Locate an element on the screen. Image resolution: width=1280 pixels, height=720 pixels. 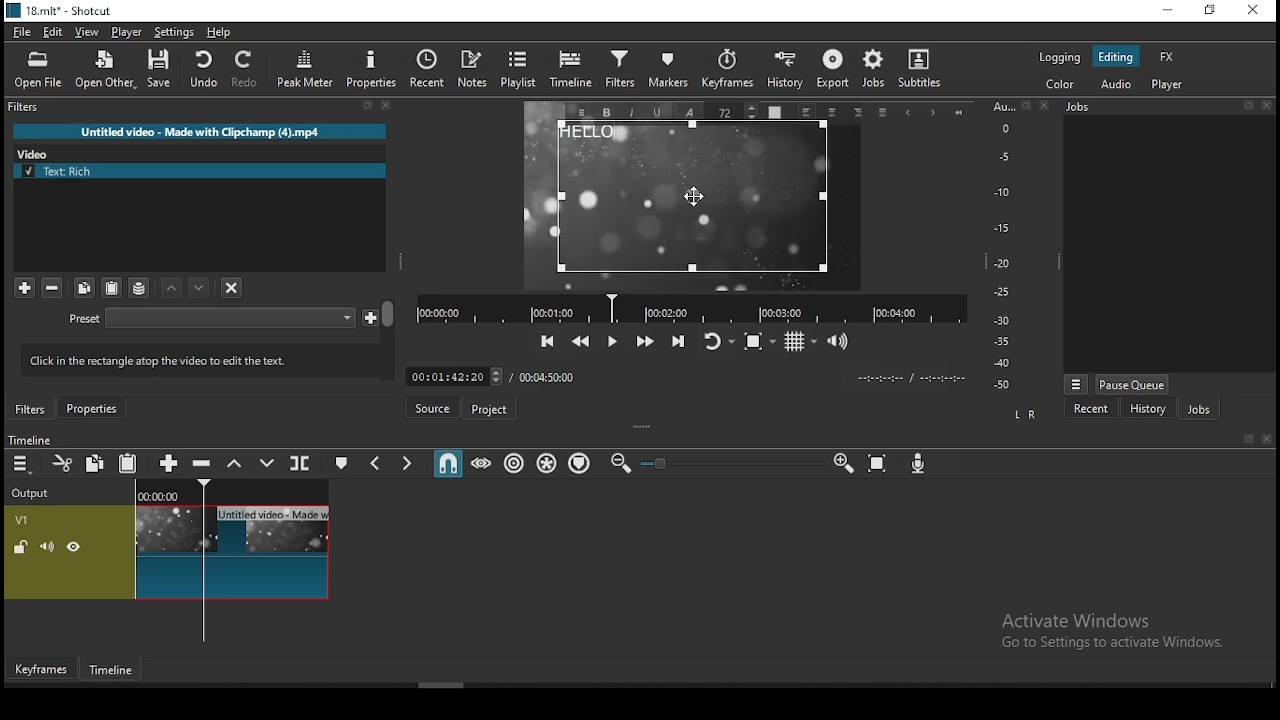
undo is located at coordinates (203, 69).